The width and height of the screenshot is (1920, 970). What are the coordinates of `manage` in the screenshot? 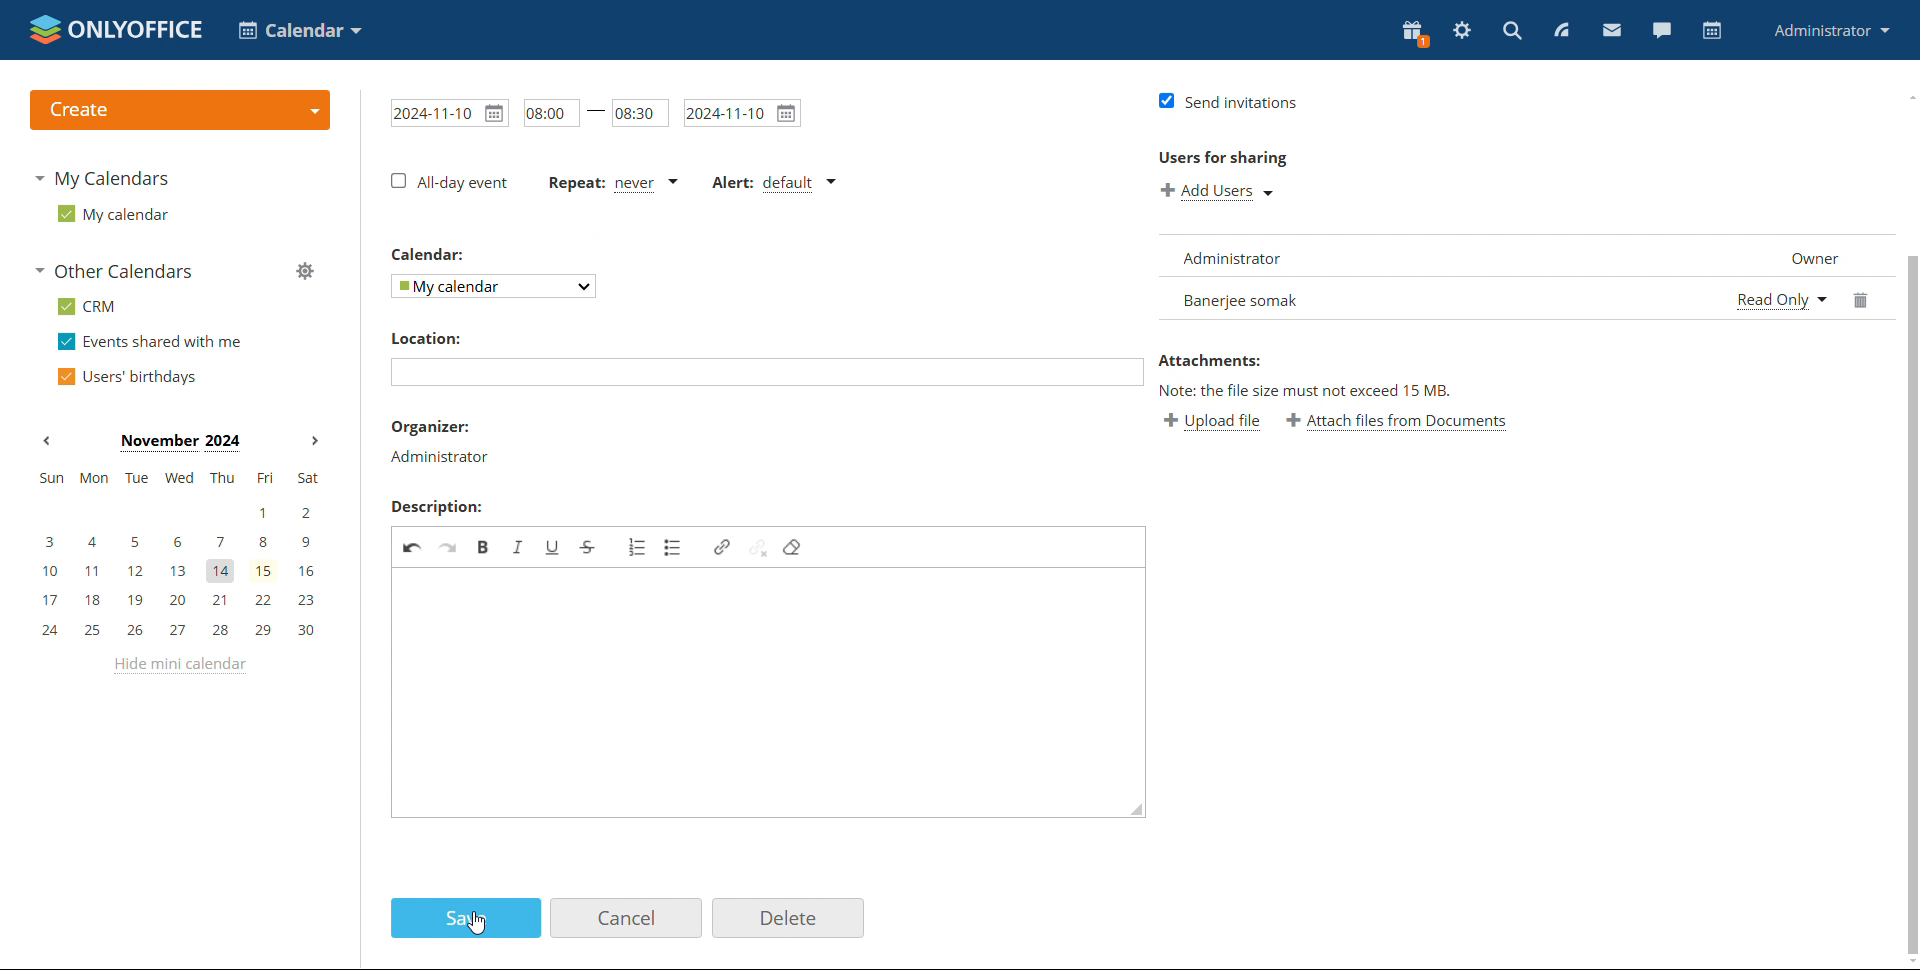 It's located at (304, 270).